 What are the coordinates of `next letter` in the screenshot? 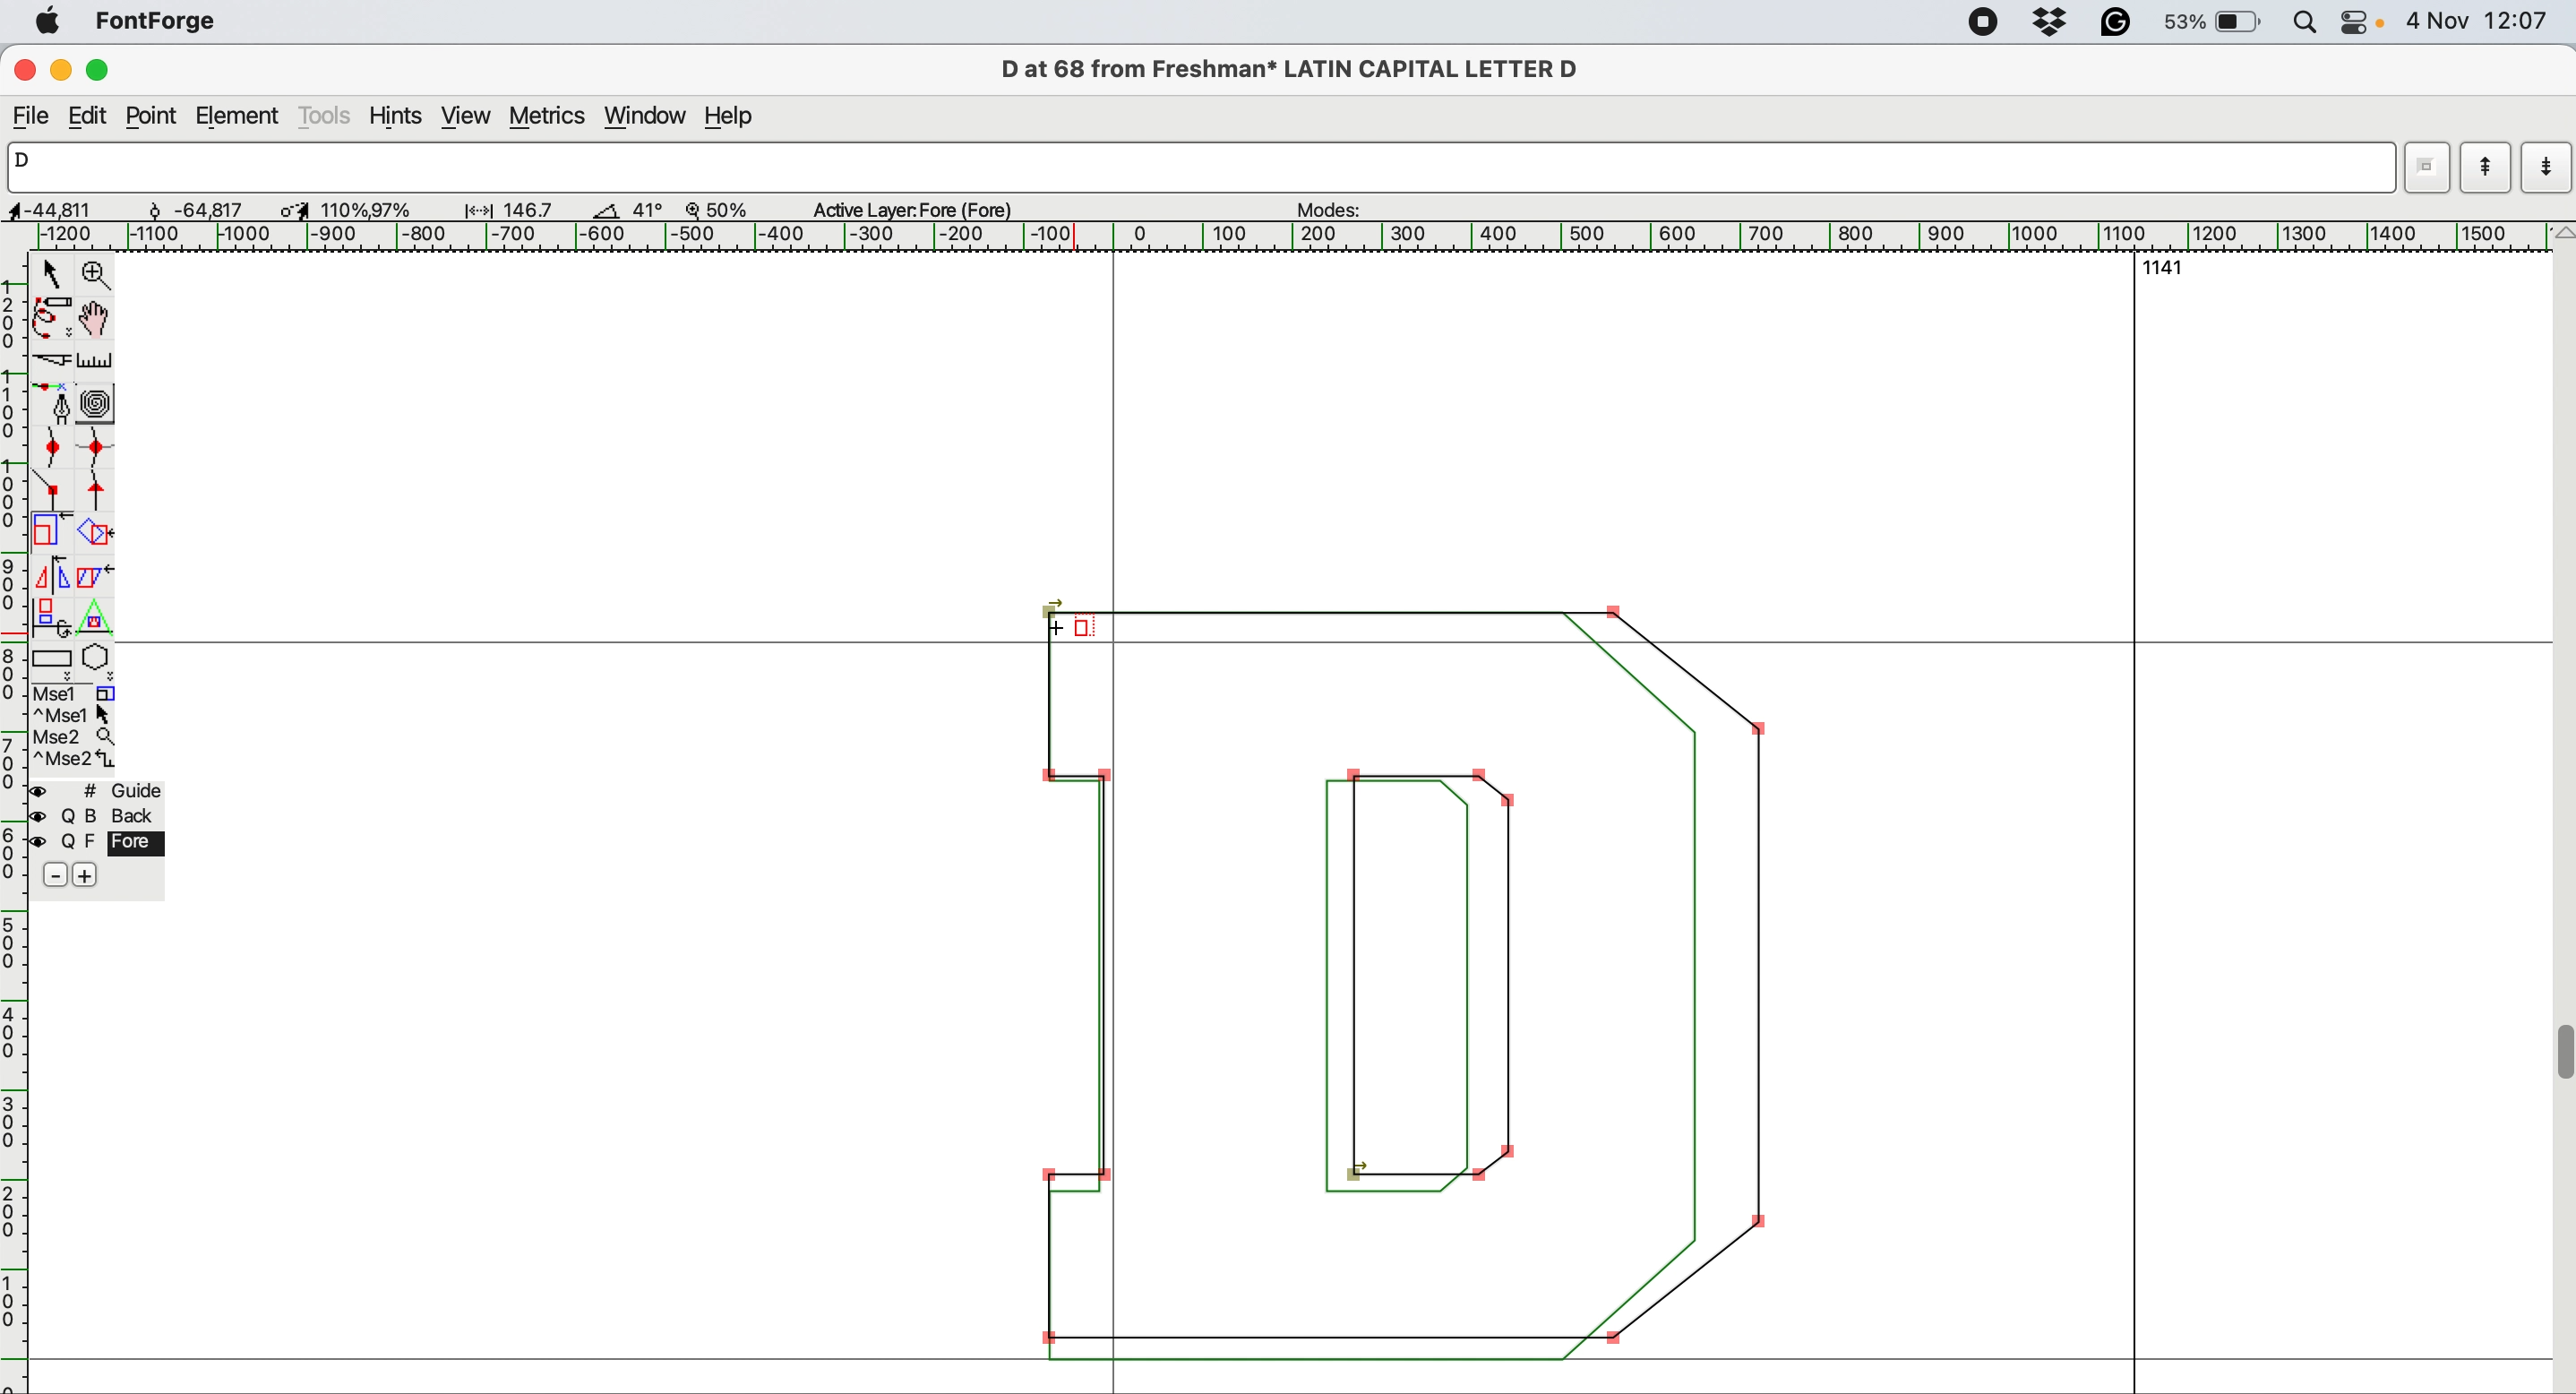 It's located at (2549, 170).